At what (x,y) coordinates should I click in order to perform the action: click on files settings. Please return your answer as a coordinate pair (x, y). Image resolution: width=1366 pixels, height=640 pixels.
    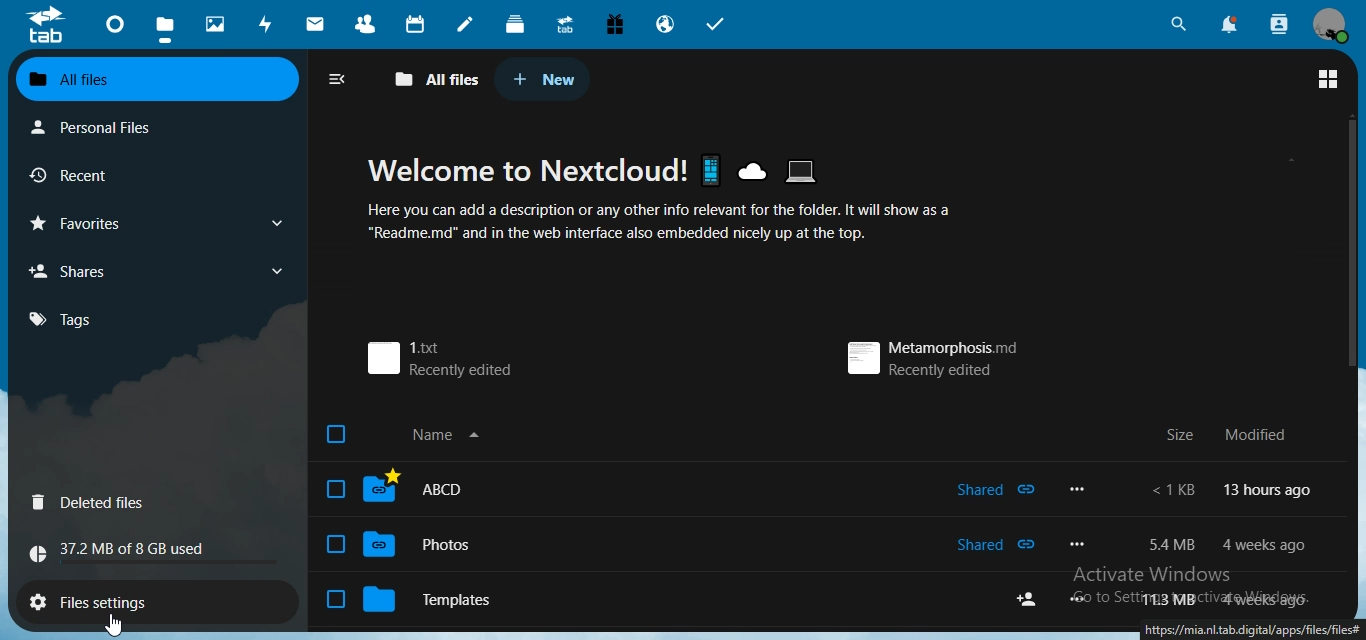
    Looking at the image, I should click on (112, 599).